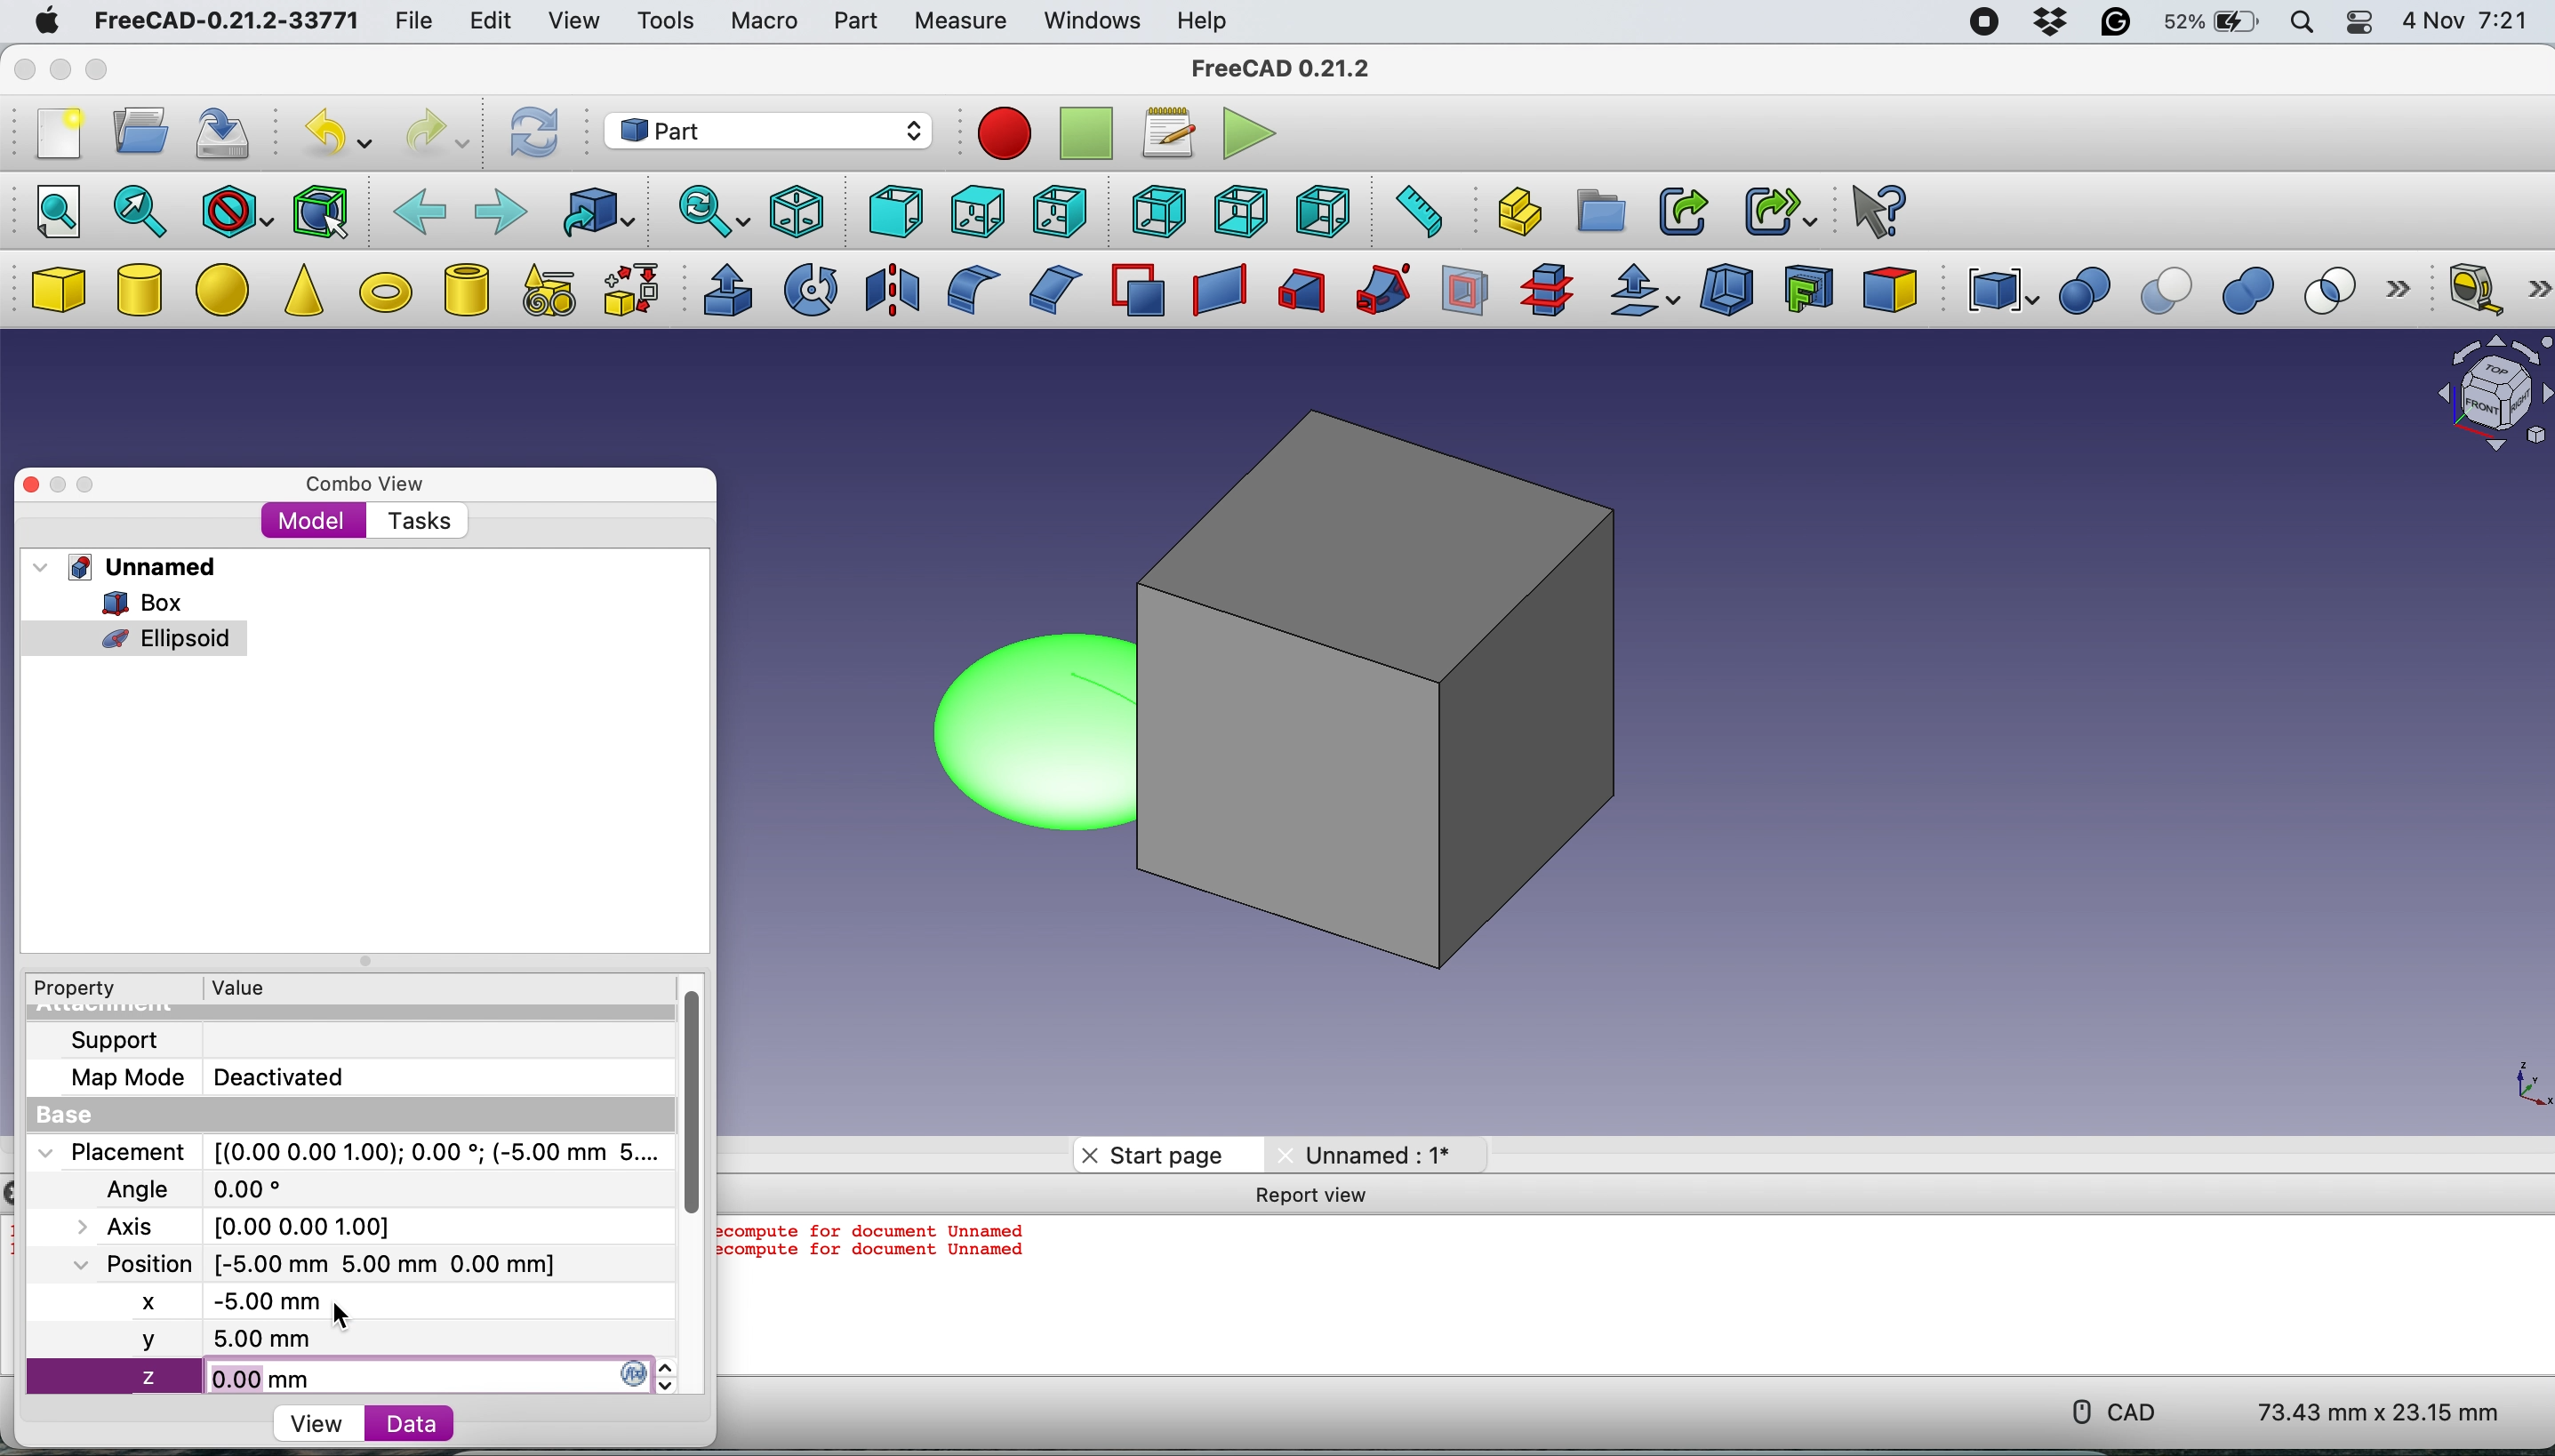  Describe the element at coordinates (1298, 294) in the screenshot. I see `loft` at that location.